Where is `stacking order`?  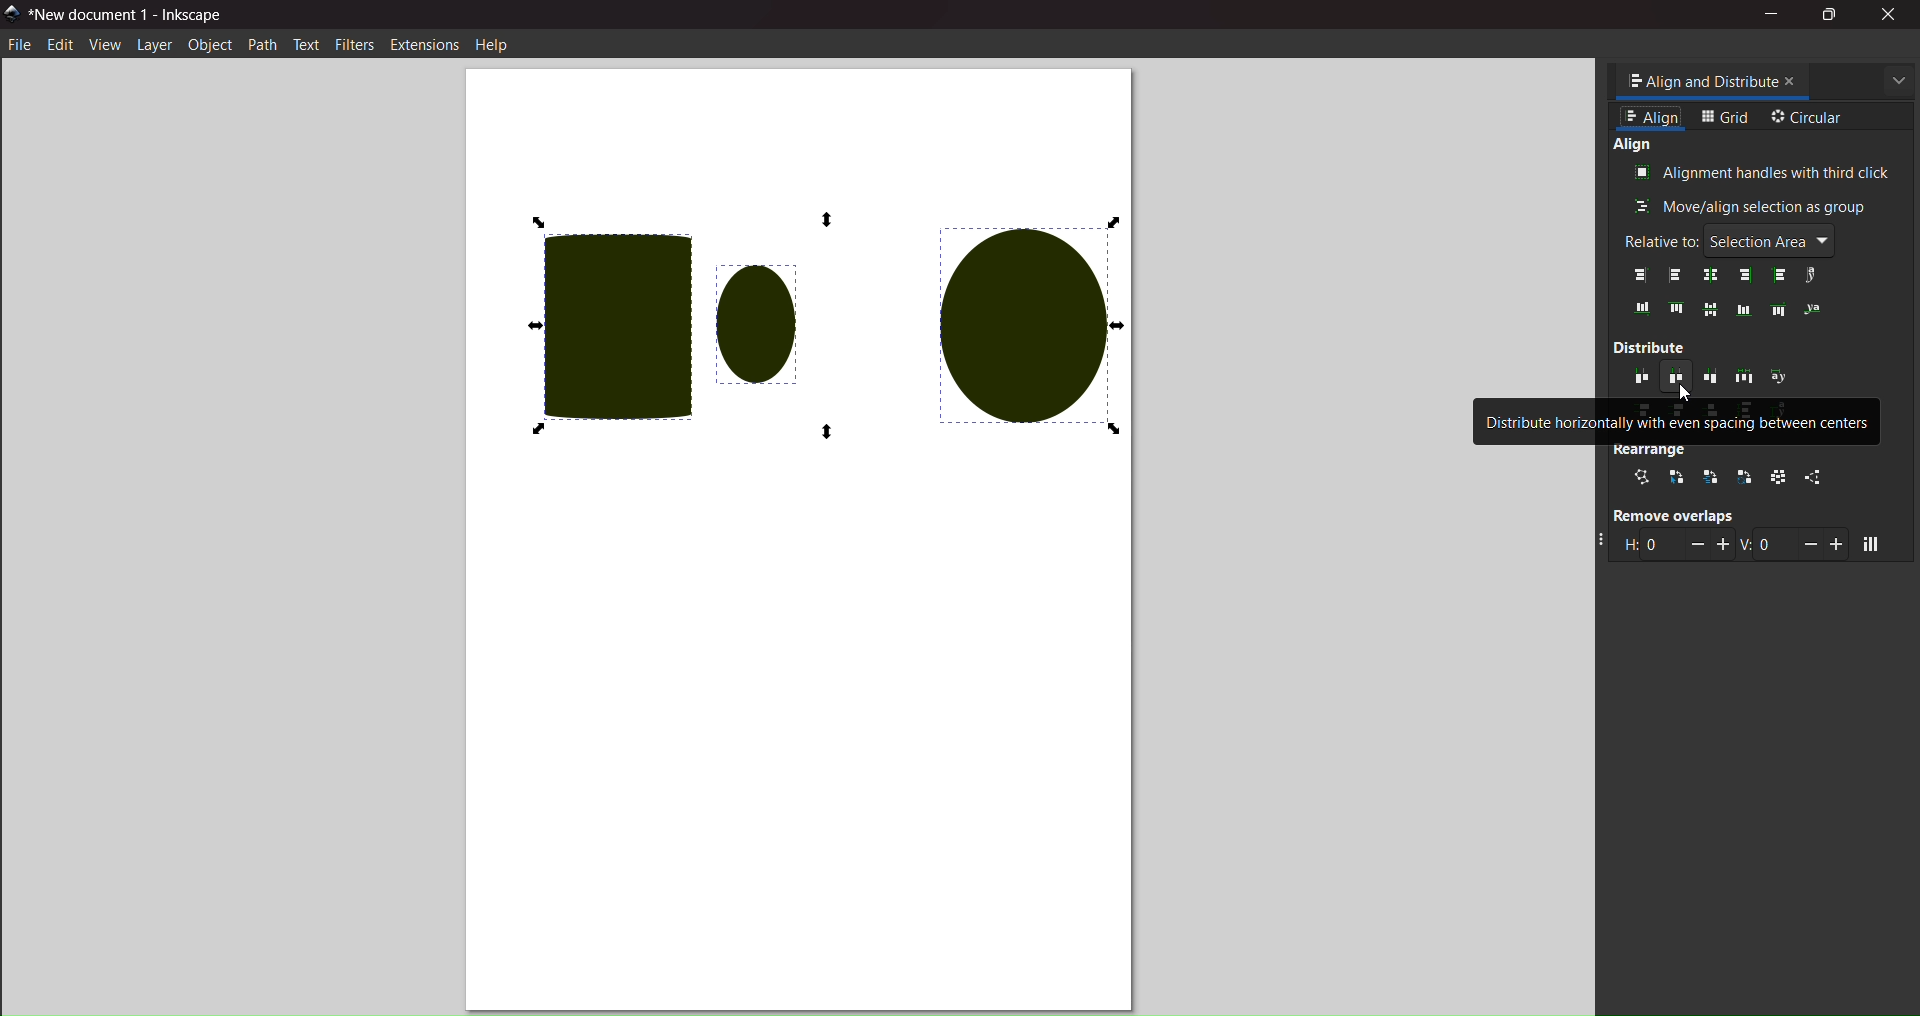
stacking order is located at coordinates (1711, 477).